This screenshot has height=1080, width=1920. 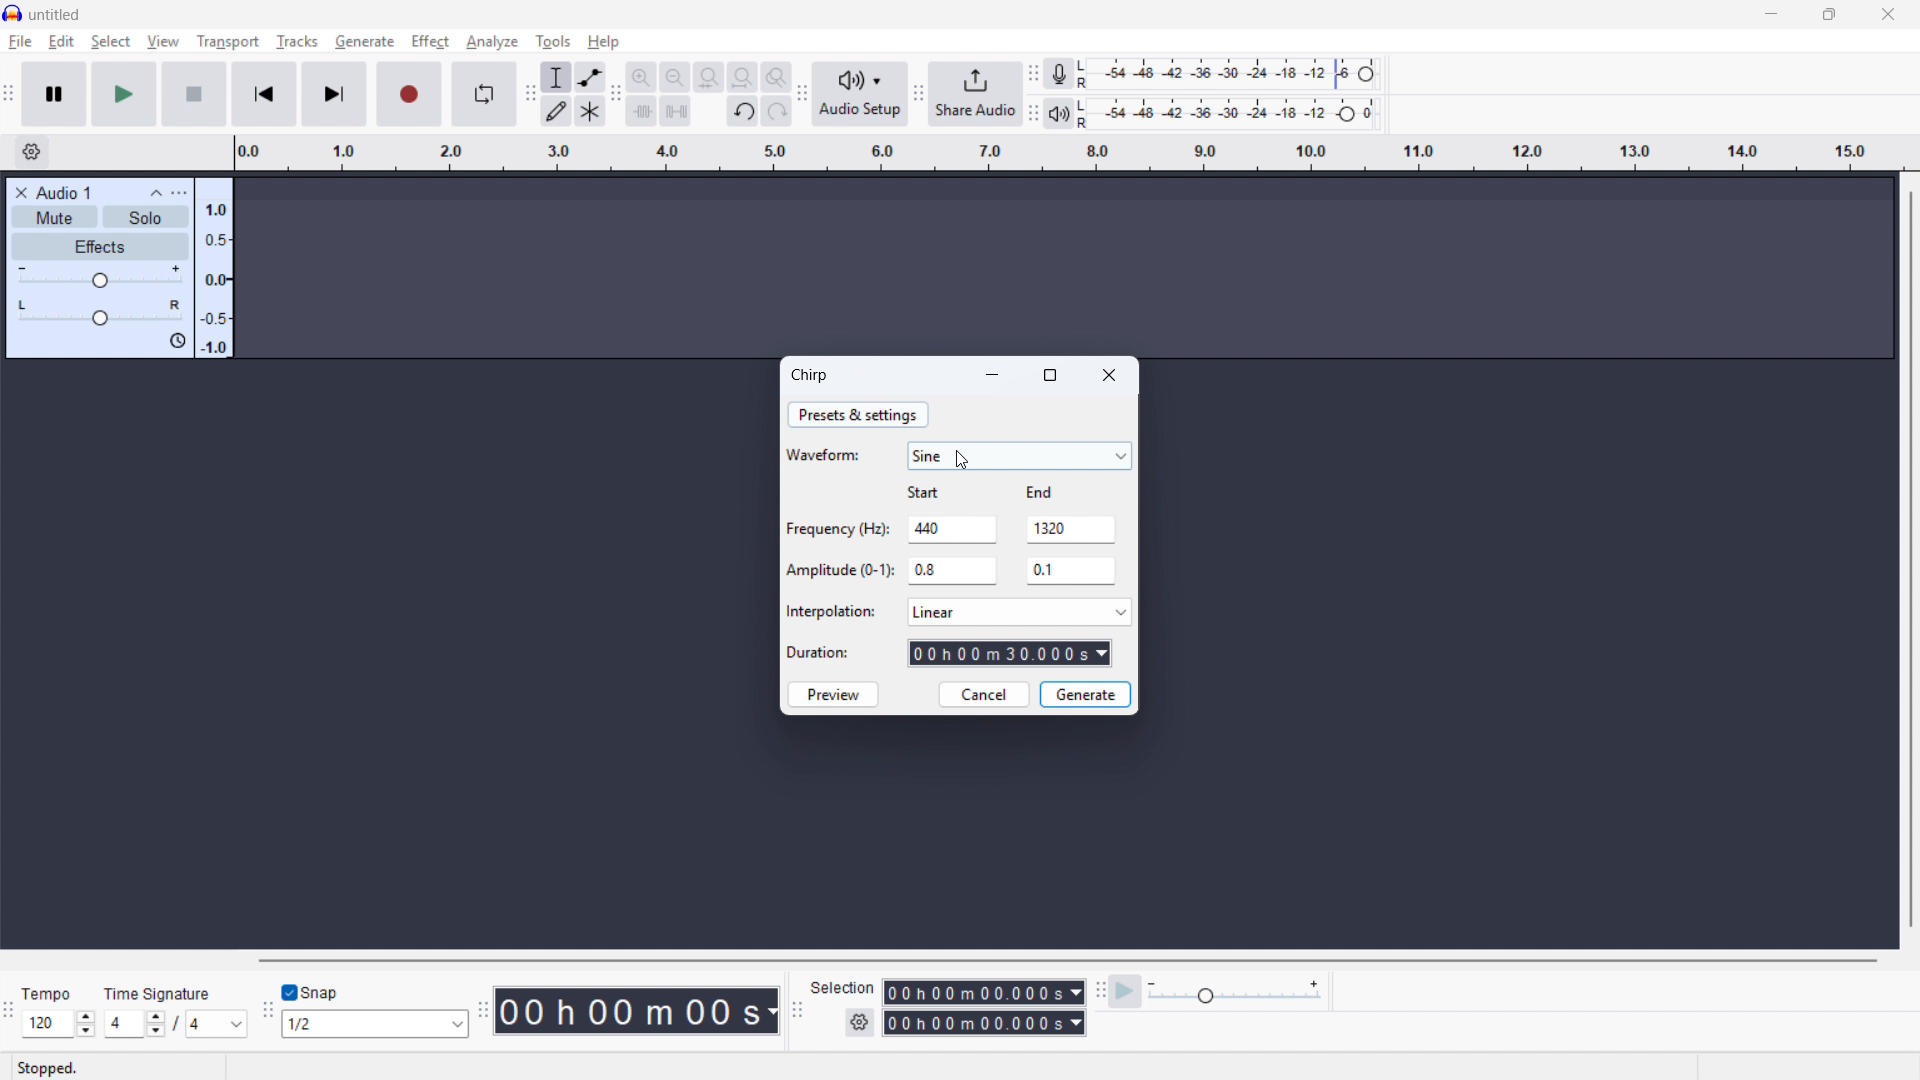 I want to click on Starting amplitude , so click(x=953, y=571).